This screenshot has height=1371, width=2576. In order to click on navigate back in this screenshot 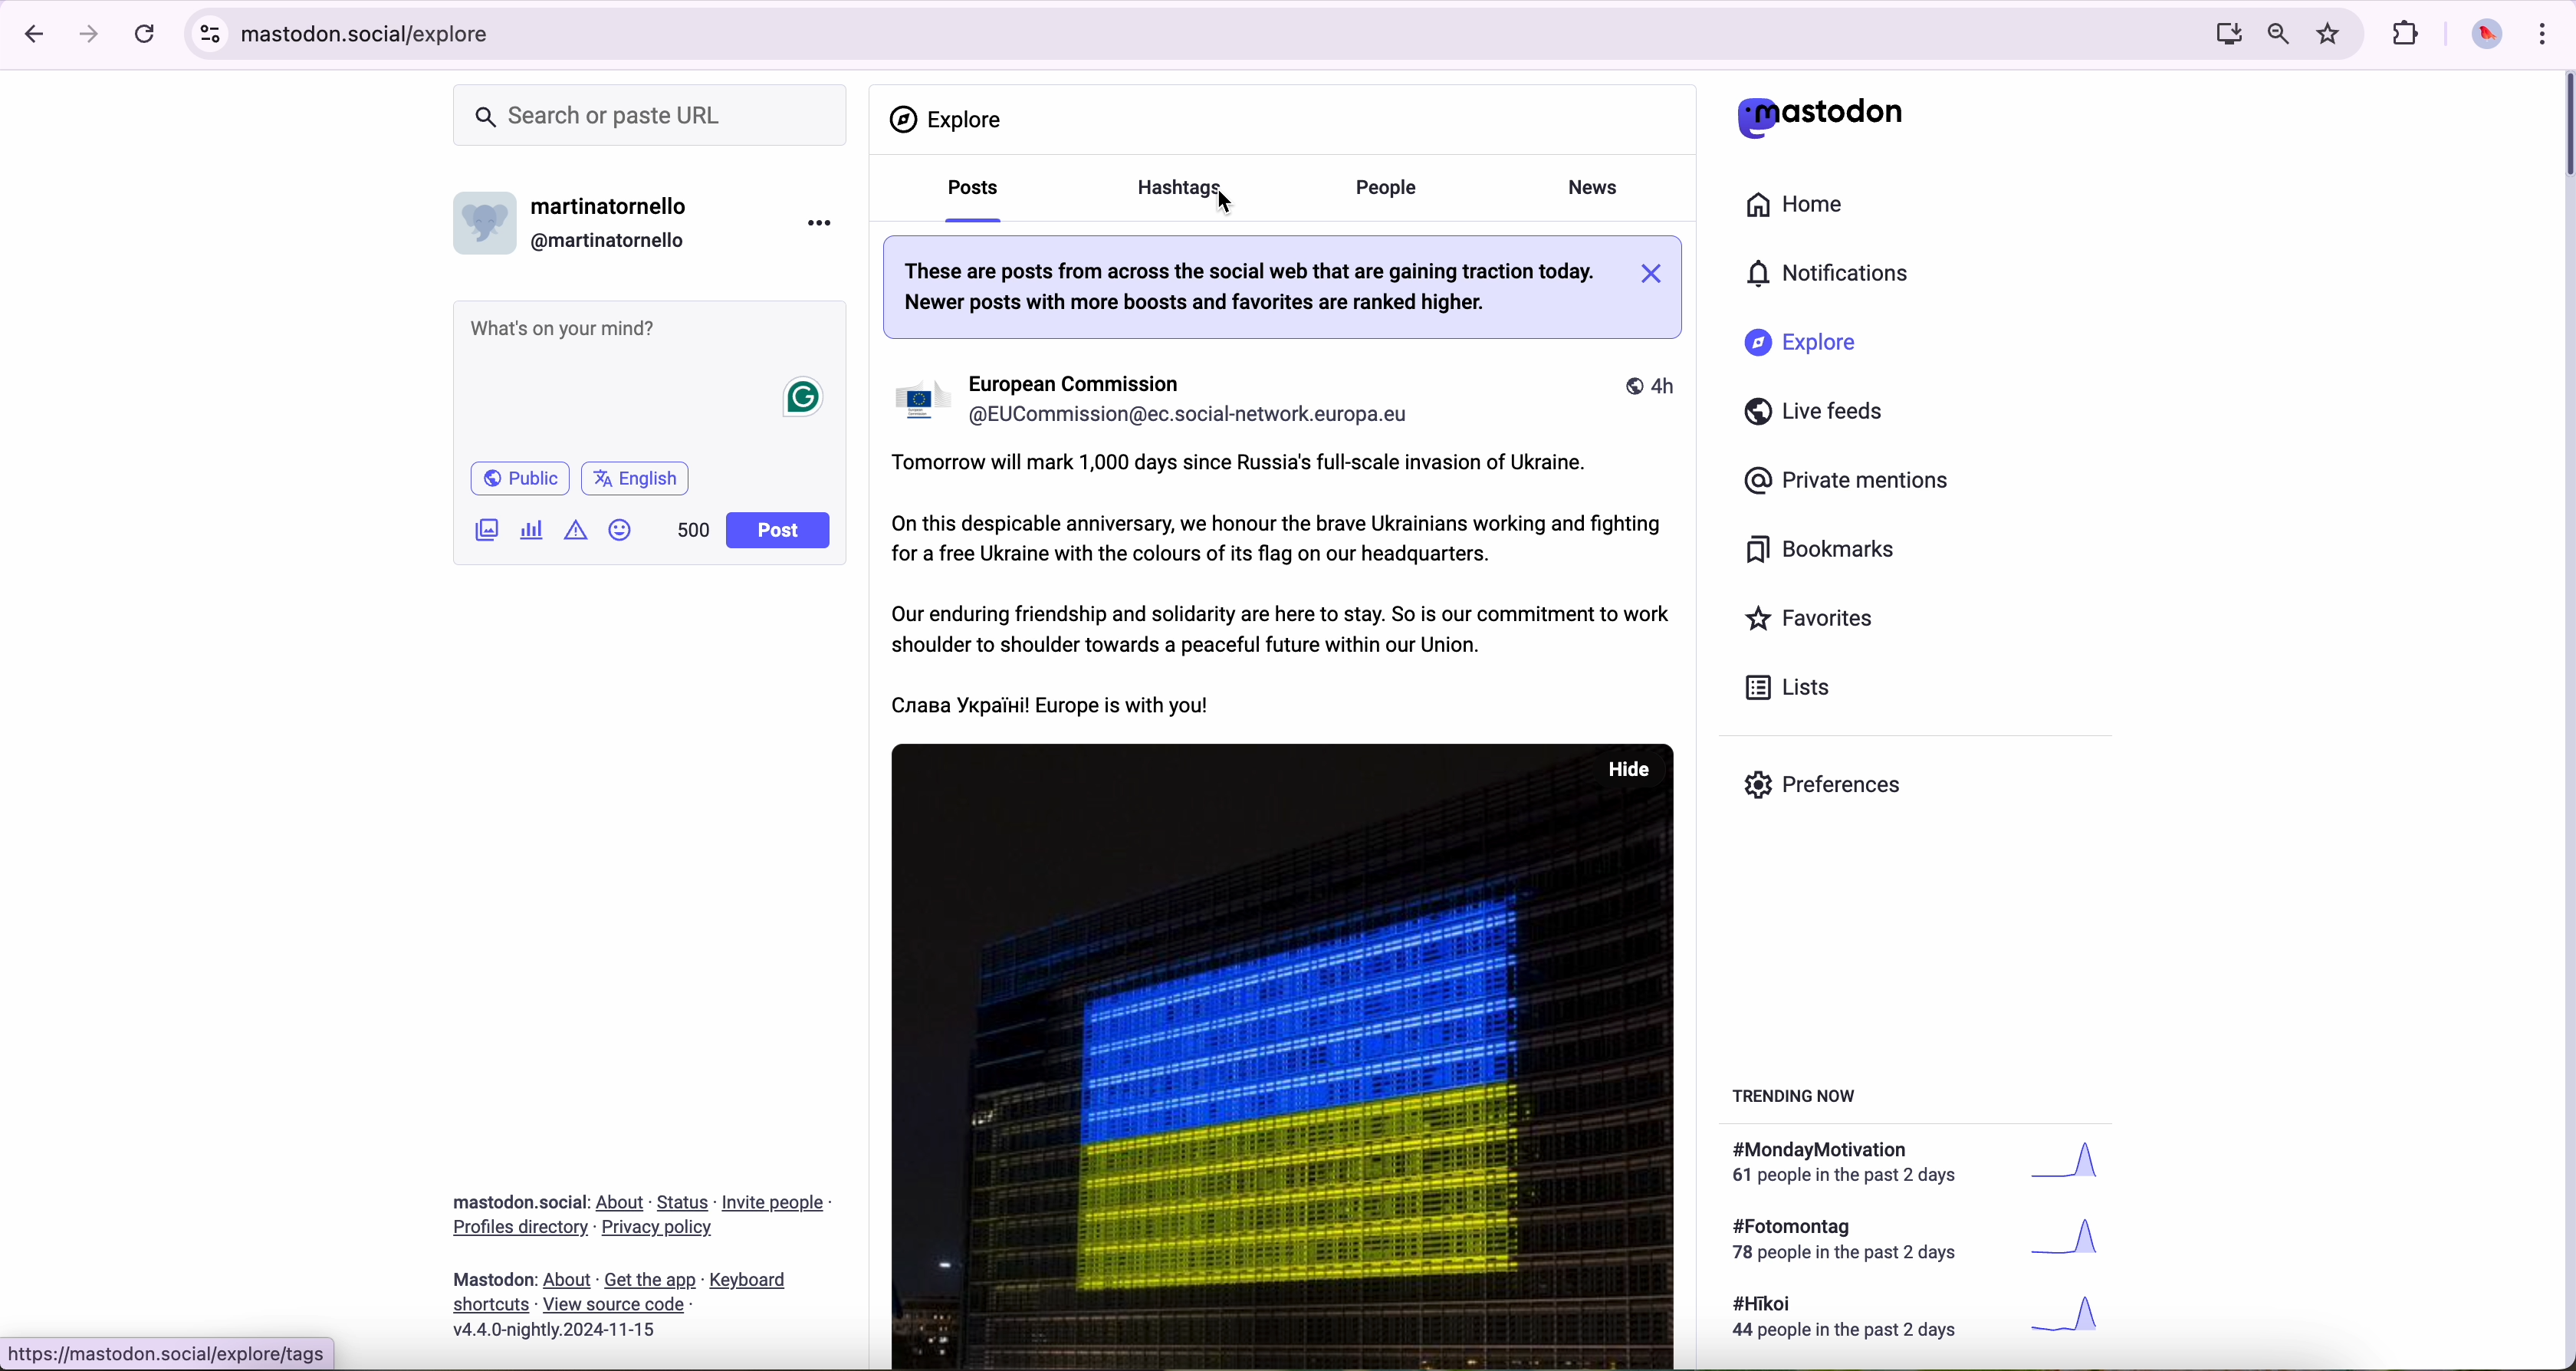, I will do `click(31, 35)`.